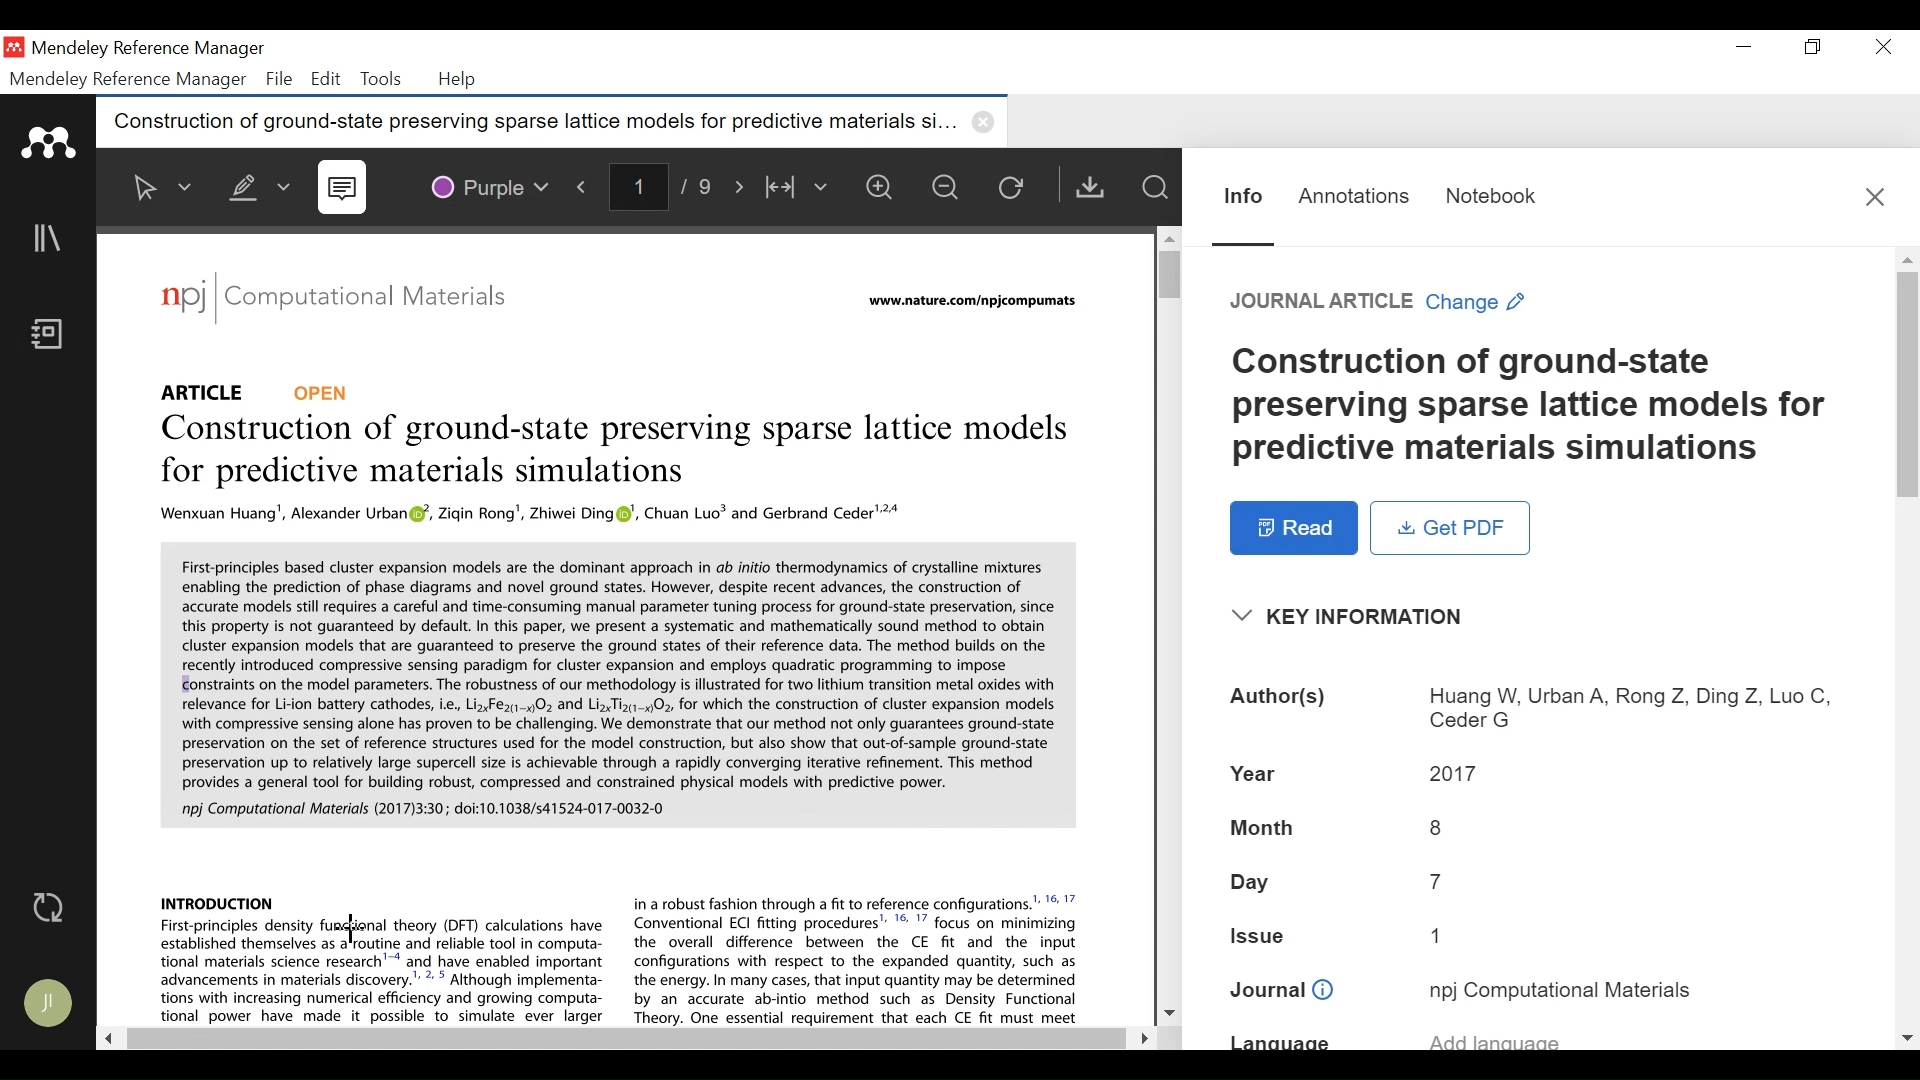 The height and width of the screenshot is (1080, 1920). Describe the element at coordinates (1381, 303) in the screenshot. I see `Change Reference type` at that location.